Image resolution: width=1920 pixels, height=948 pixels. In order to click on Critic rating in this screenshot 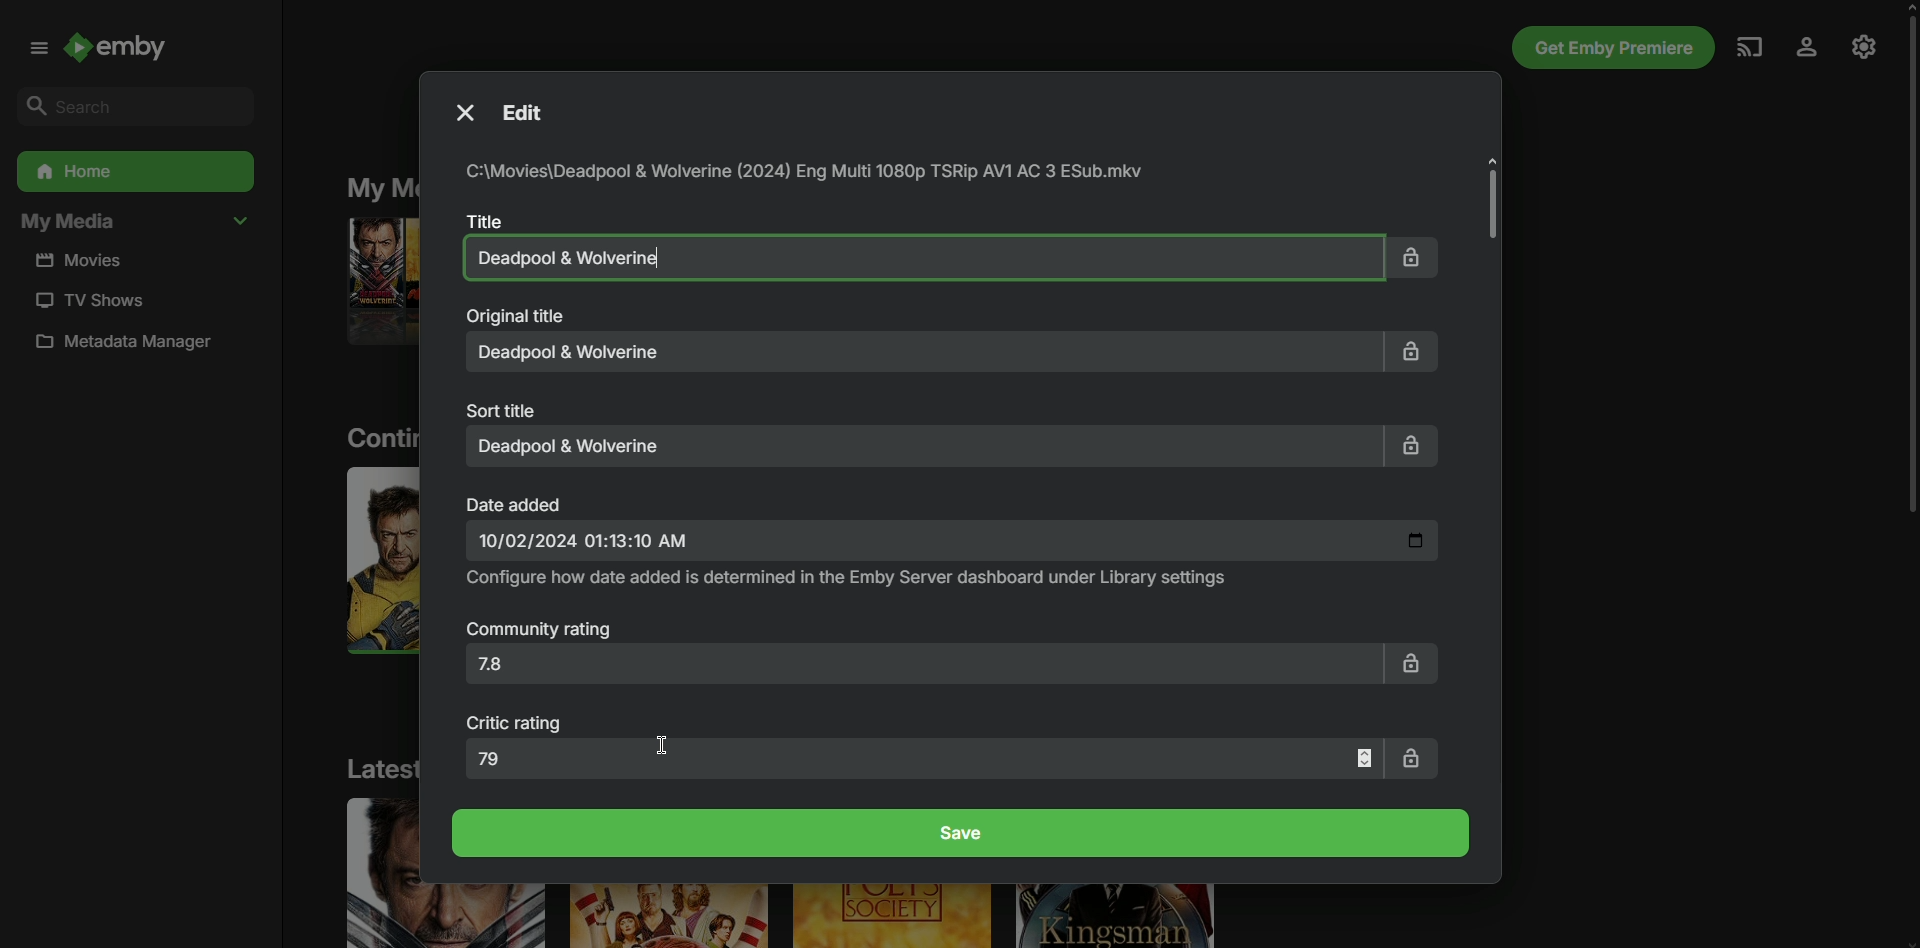, I will do `click(518, 724)`.